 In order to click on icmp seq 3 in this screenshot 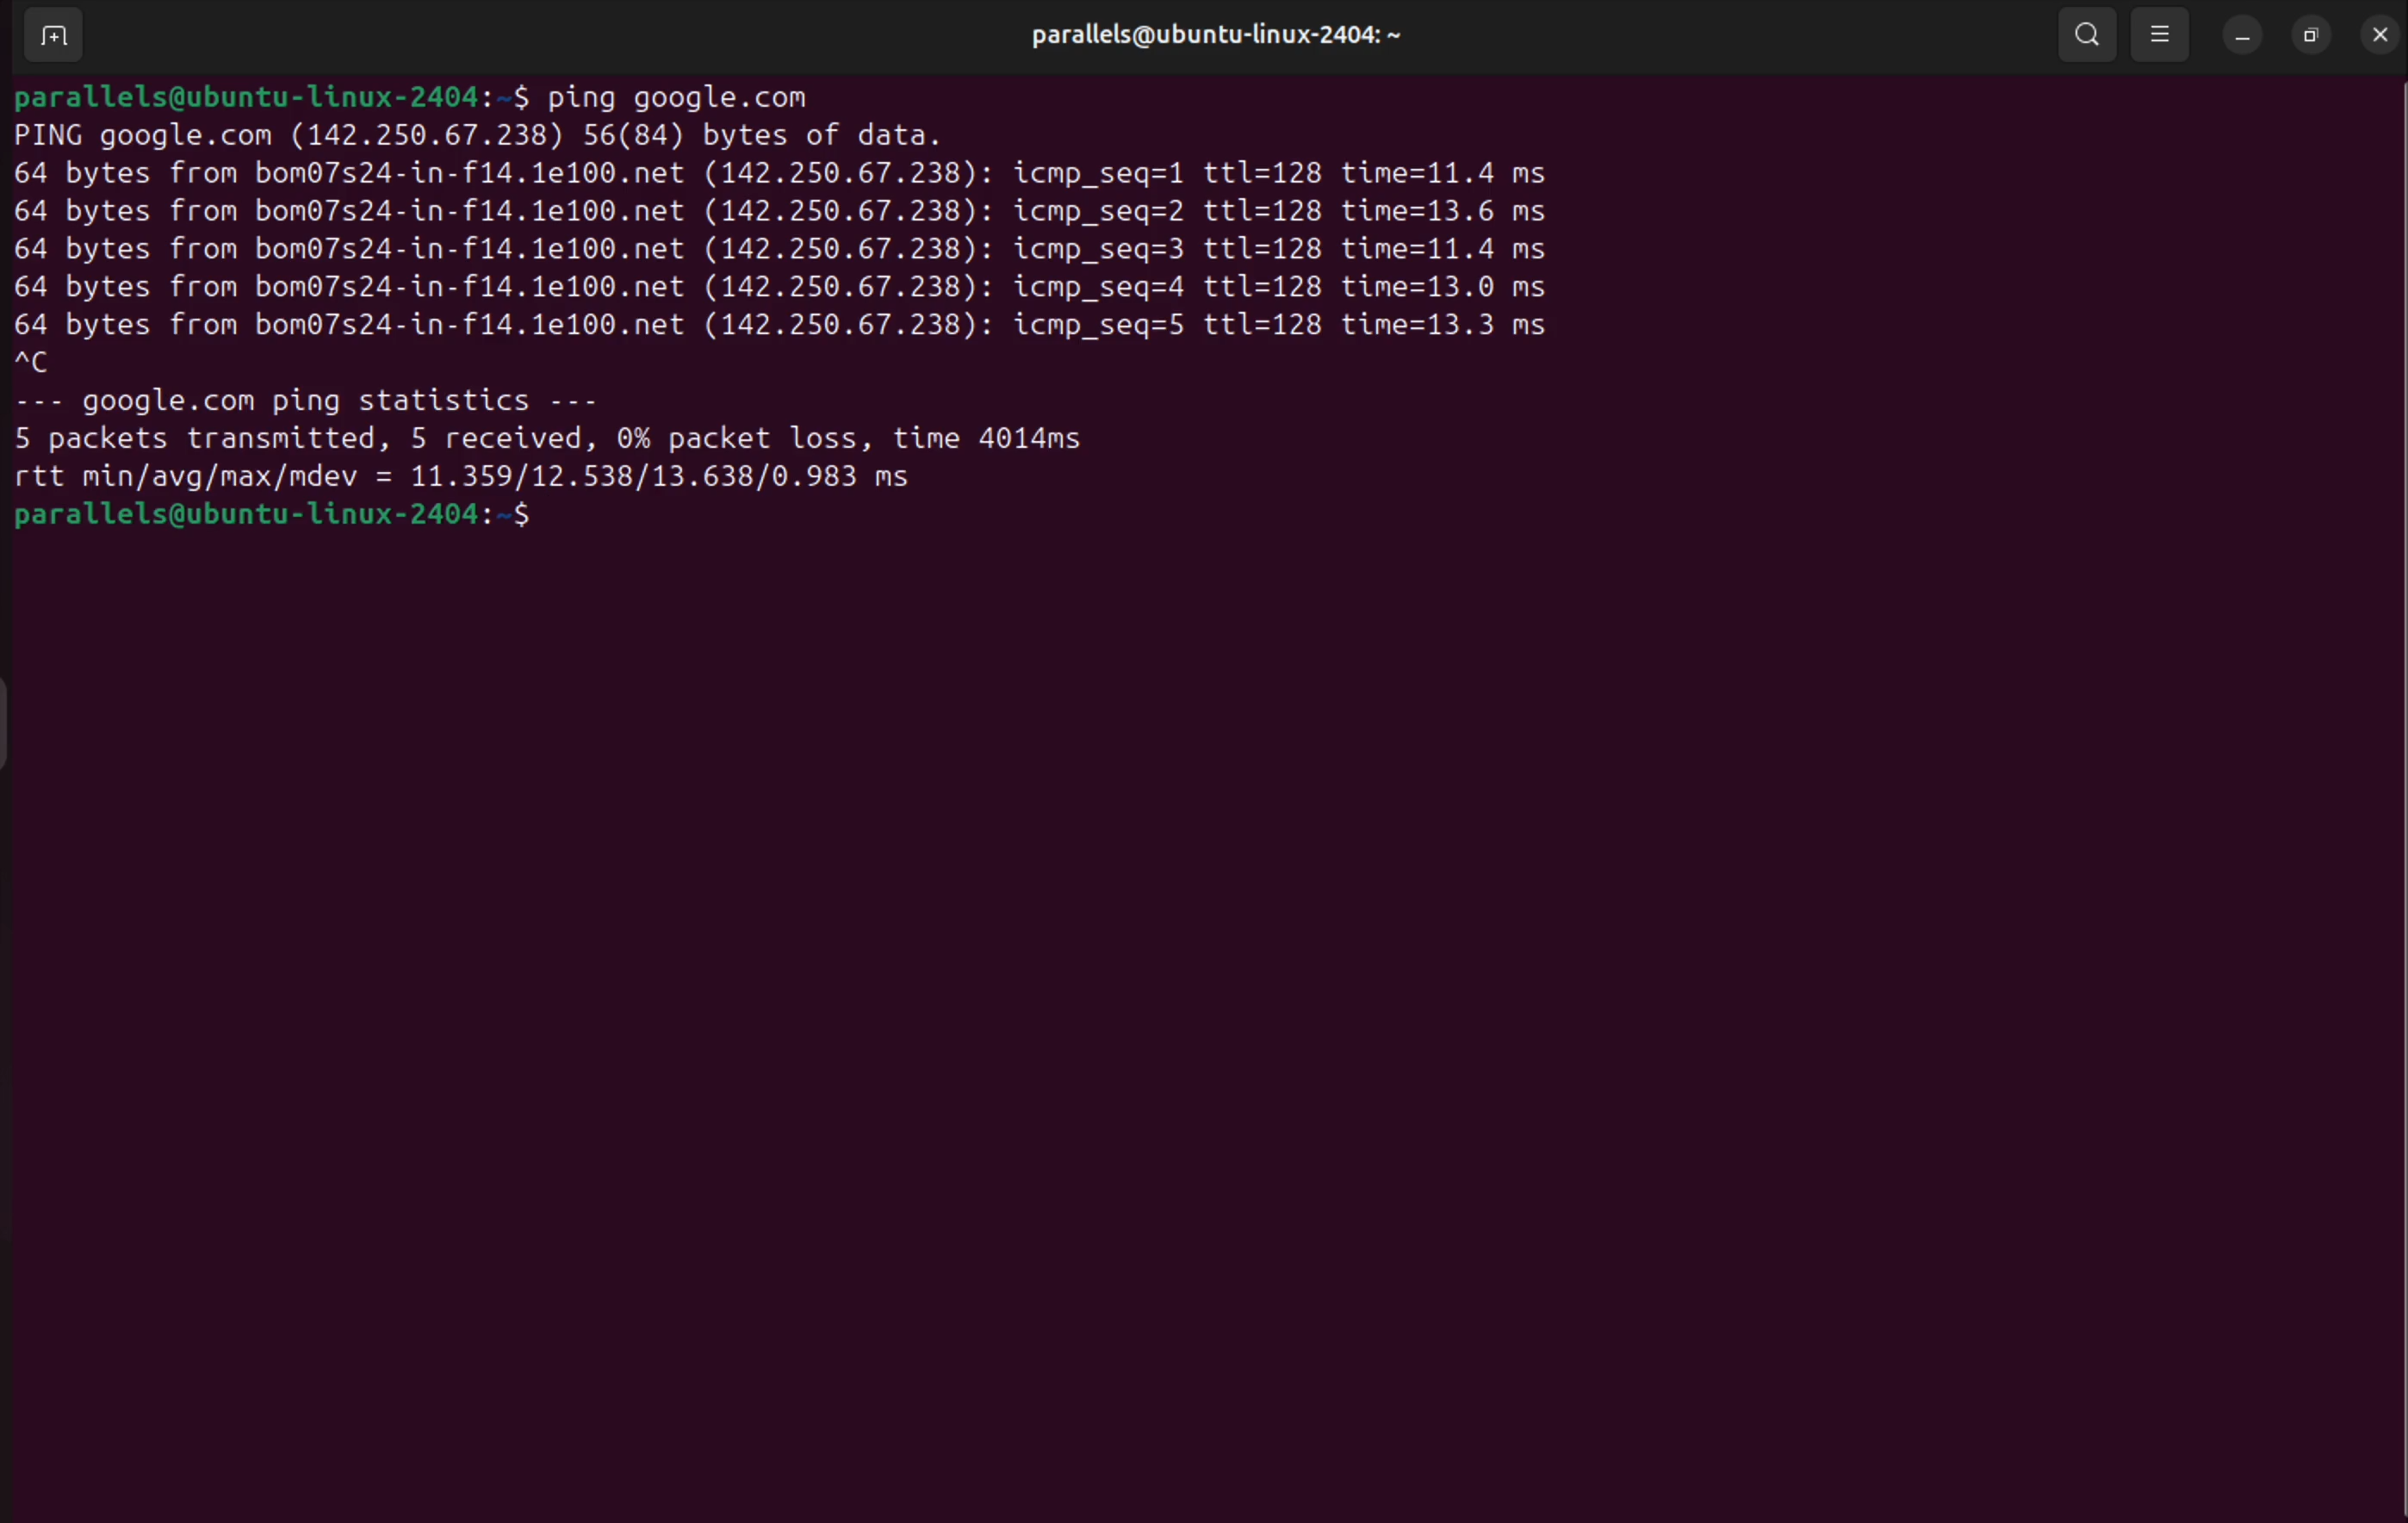, I will do `click(1095, 251)`.